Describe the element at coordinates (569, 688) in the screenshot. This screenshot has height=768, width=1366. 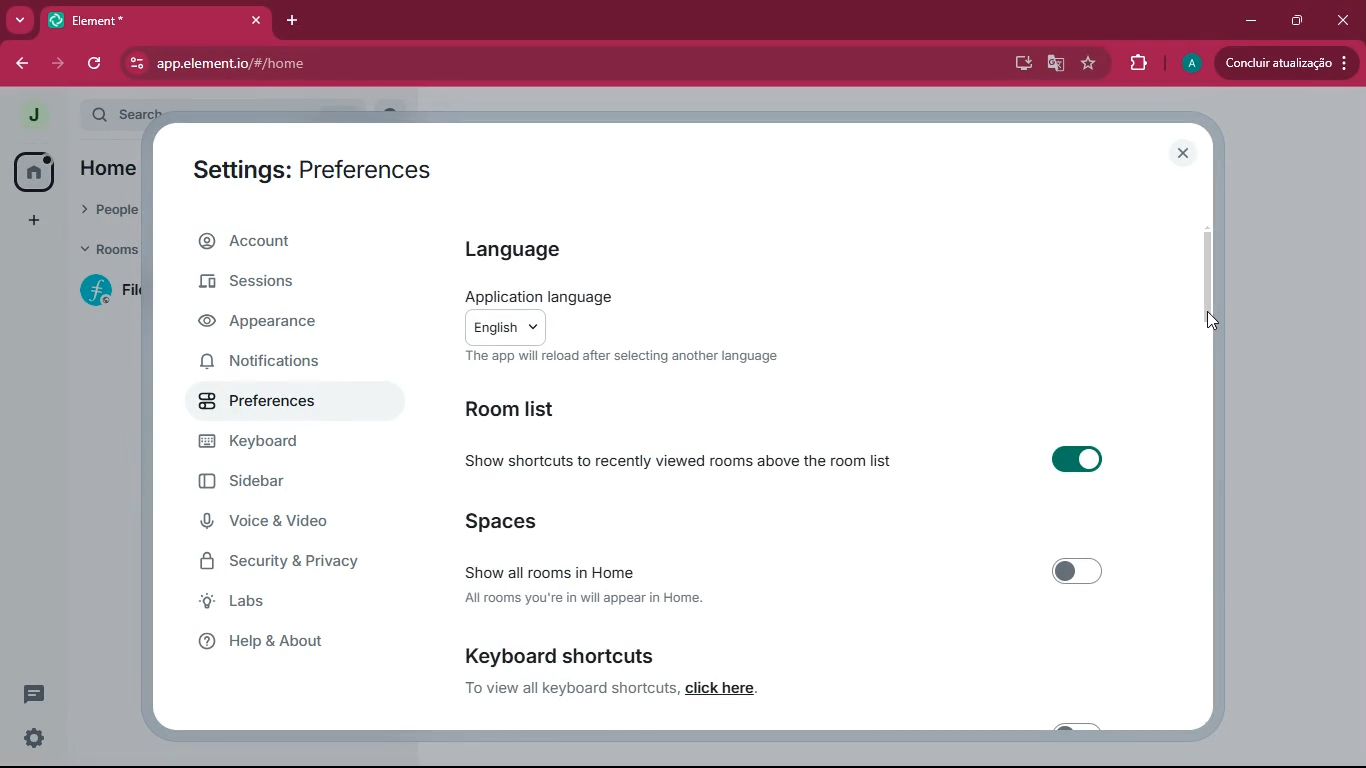
I see `To view all keyboard shortcuts` at that location.